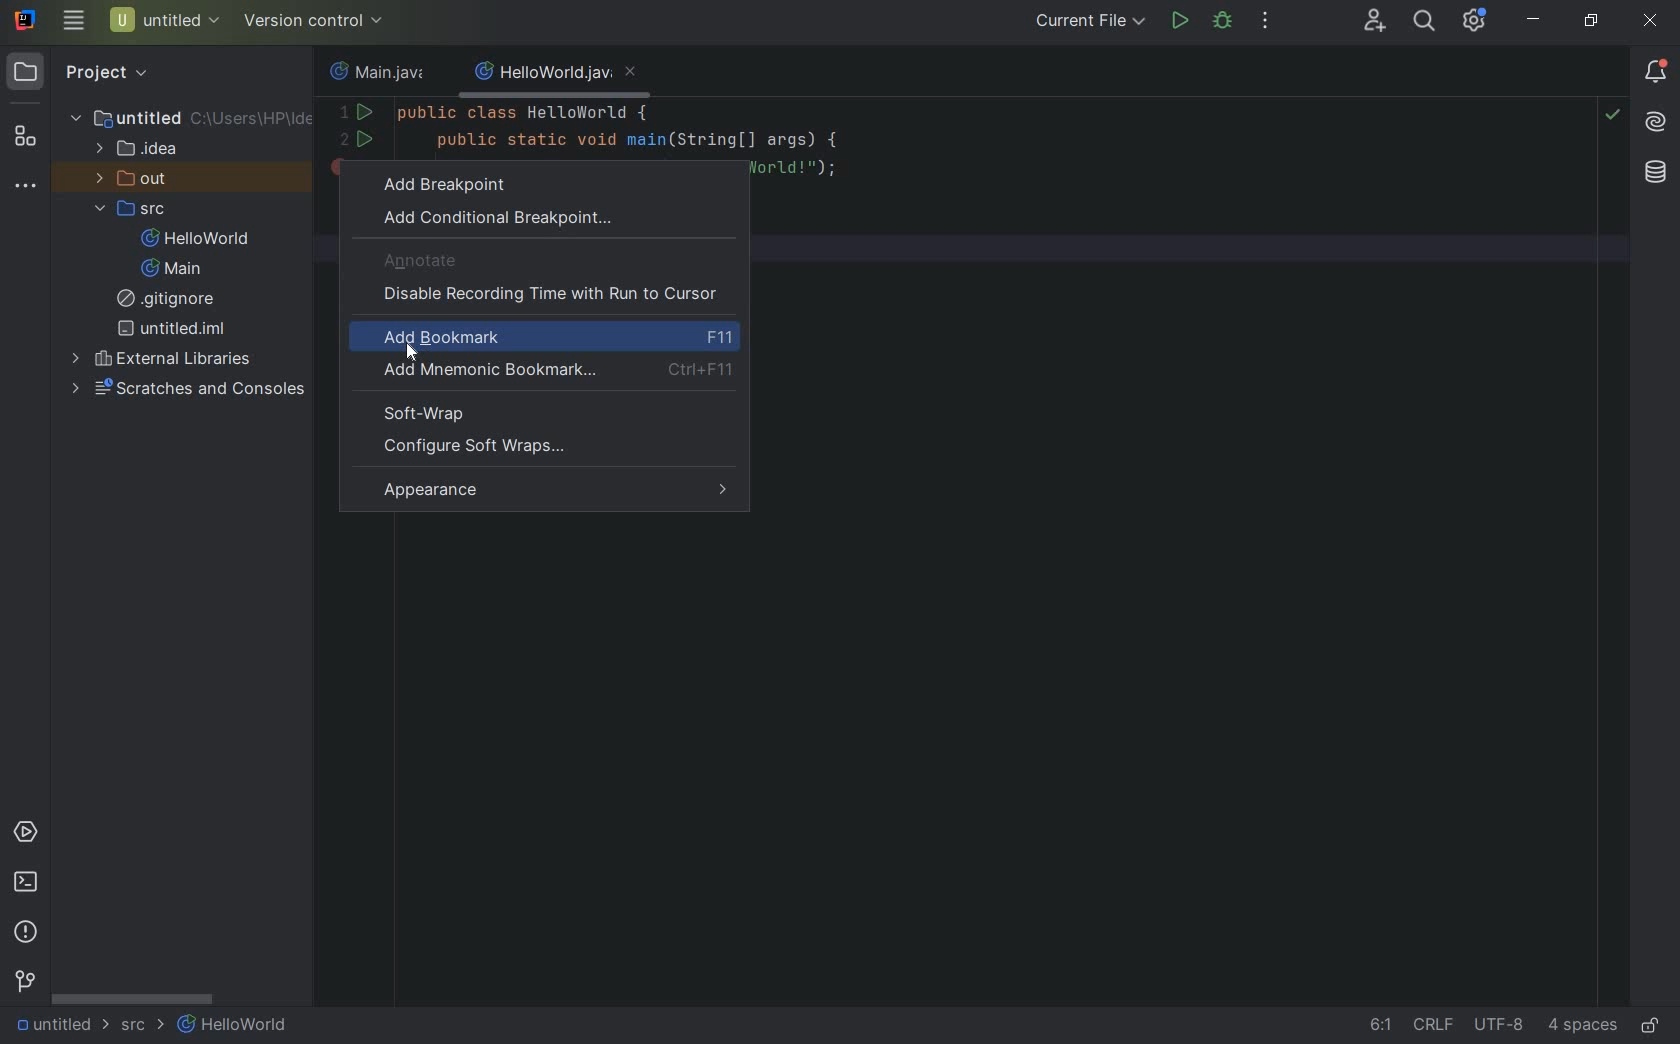  I want to click on configure version control, so click(311, 21).